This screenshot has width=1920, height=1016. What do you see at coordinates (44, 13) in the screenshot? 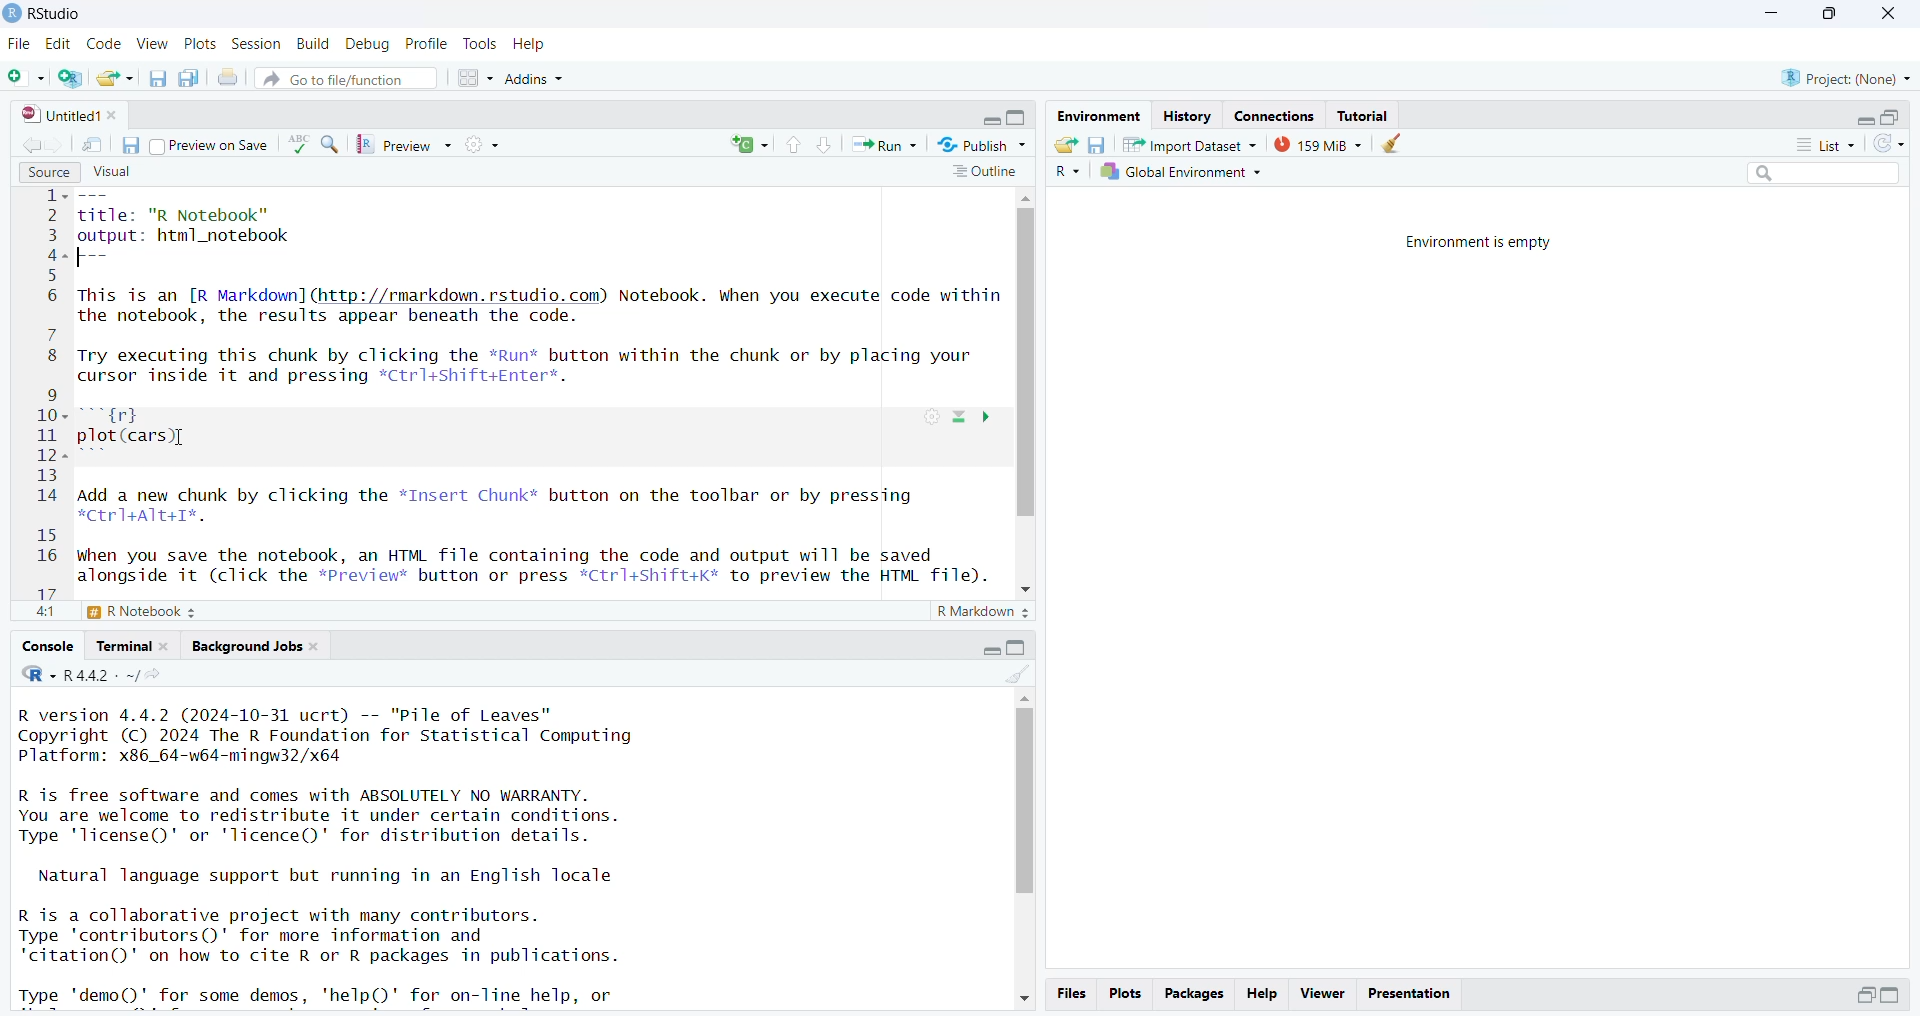
I see `Rstudio` at bounding box center [44, 13].